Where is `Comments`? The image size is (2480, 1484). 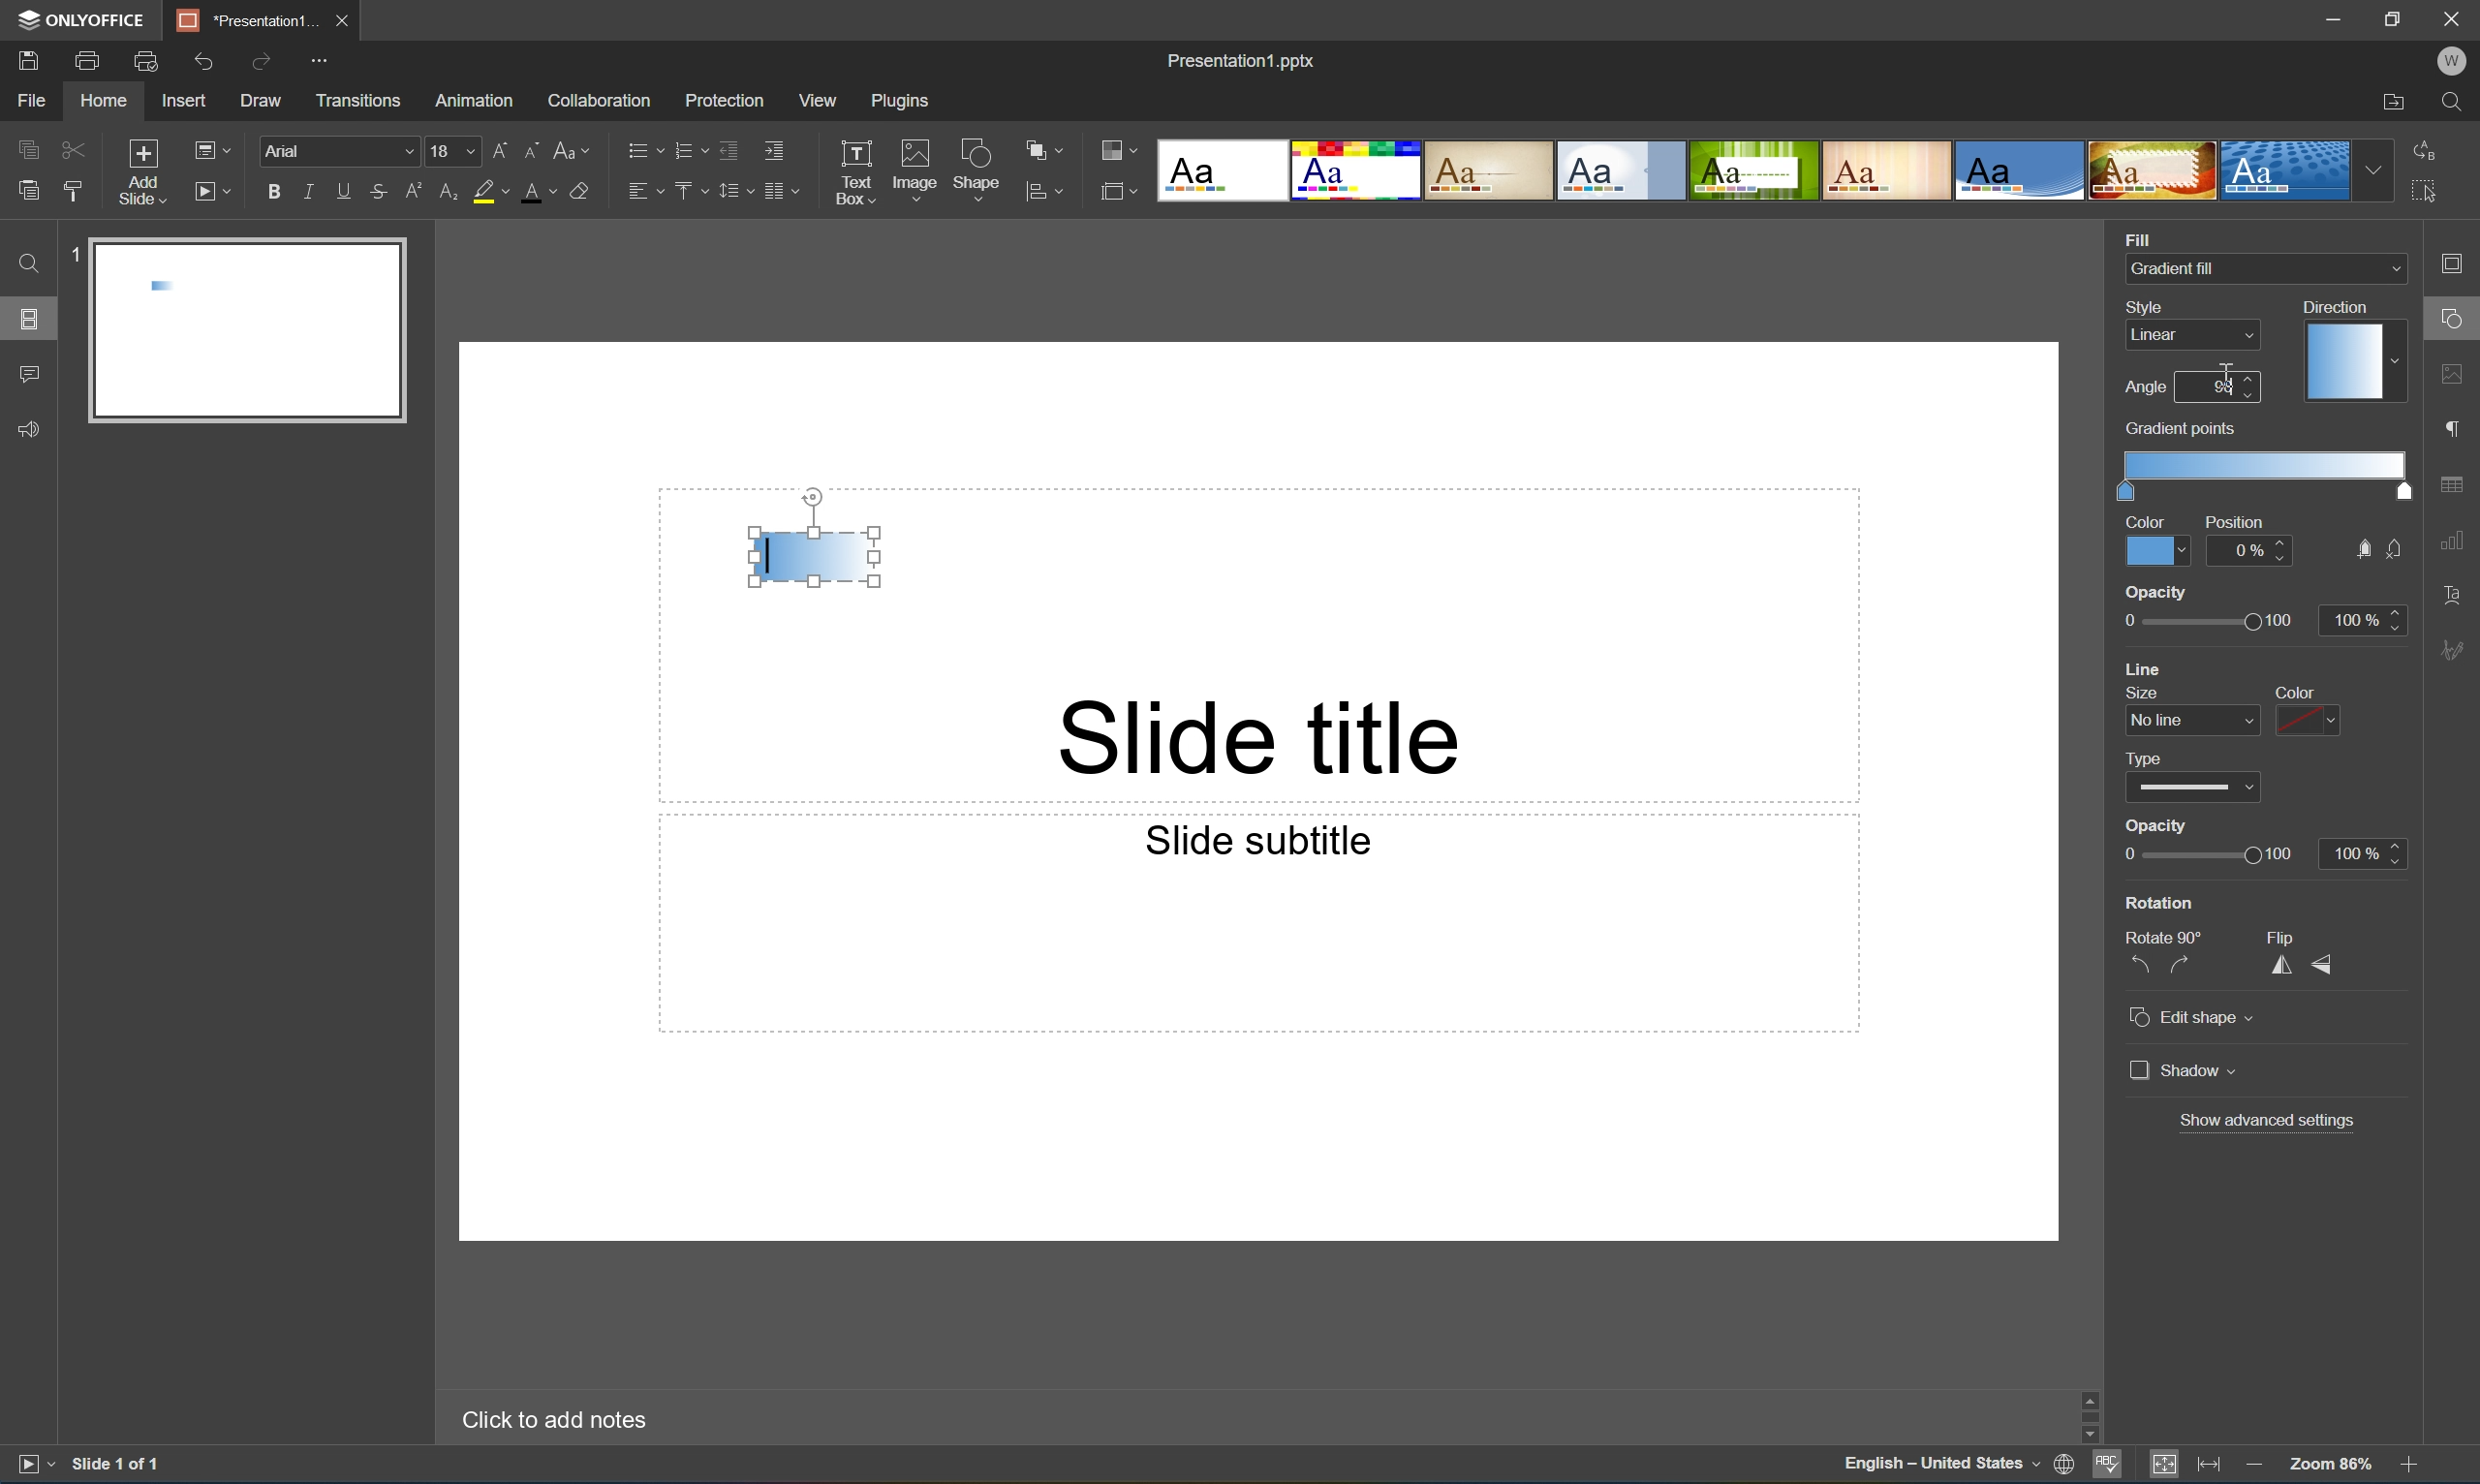 Comments is located at coordinates (28, 375).